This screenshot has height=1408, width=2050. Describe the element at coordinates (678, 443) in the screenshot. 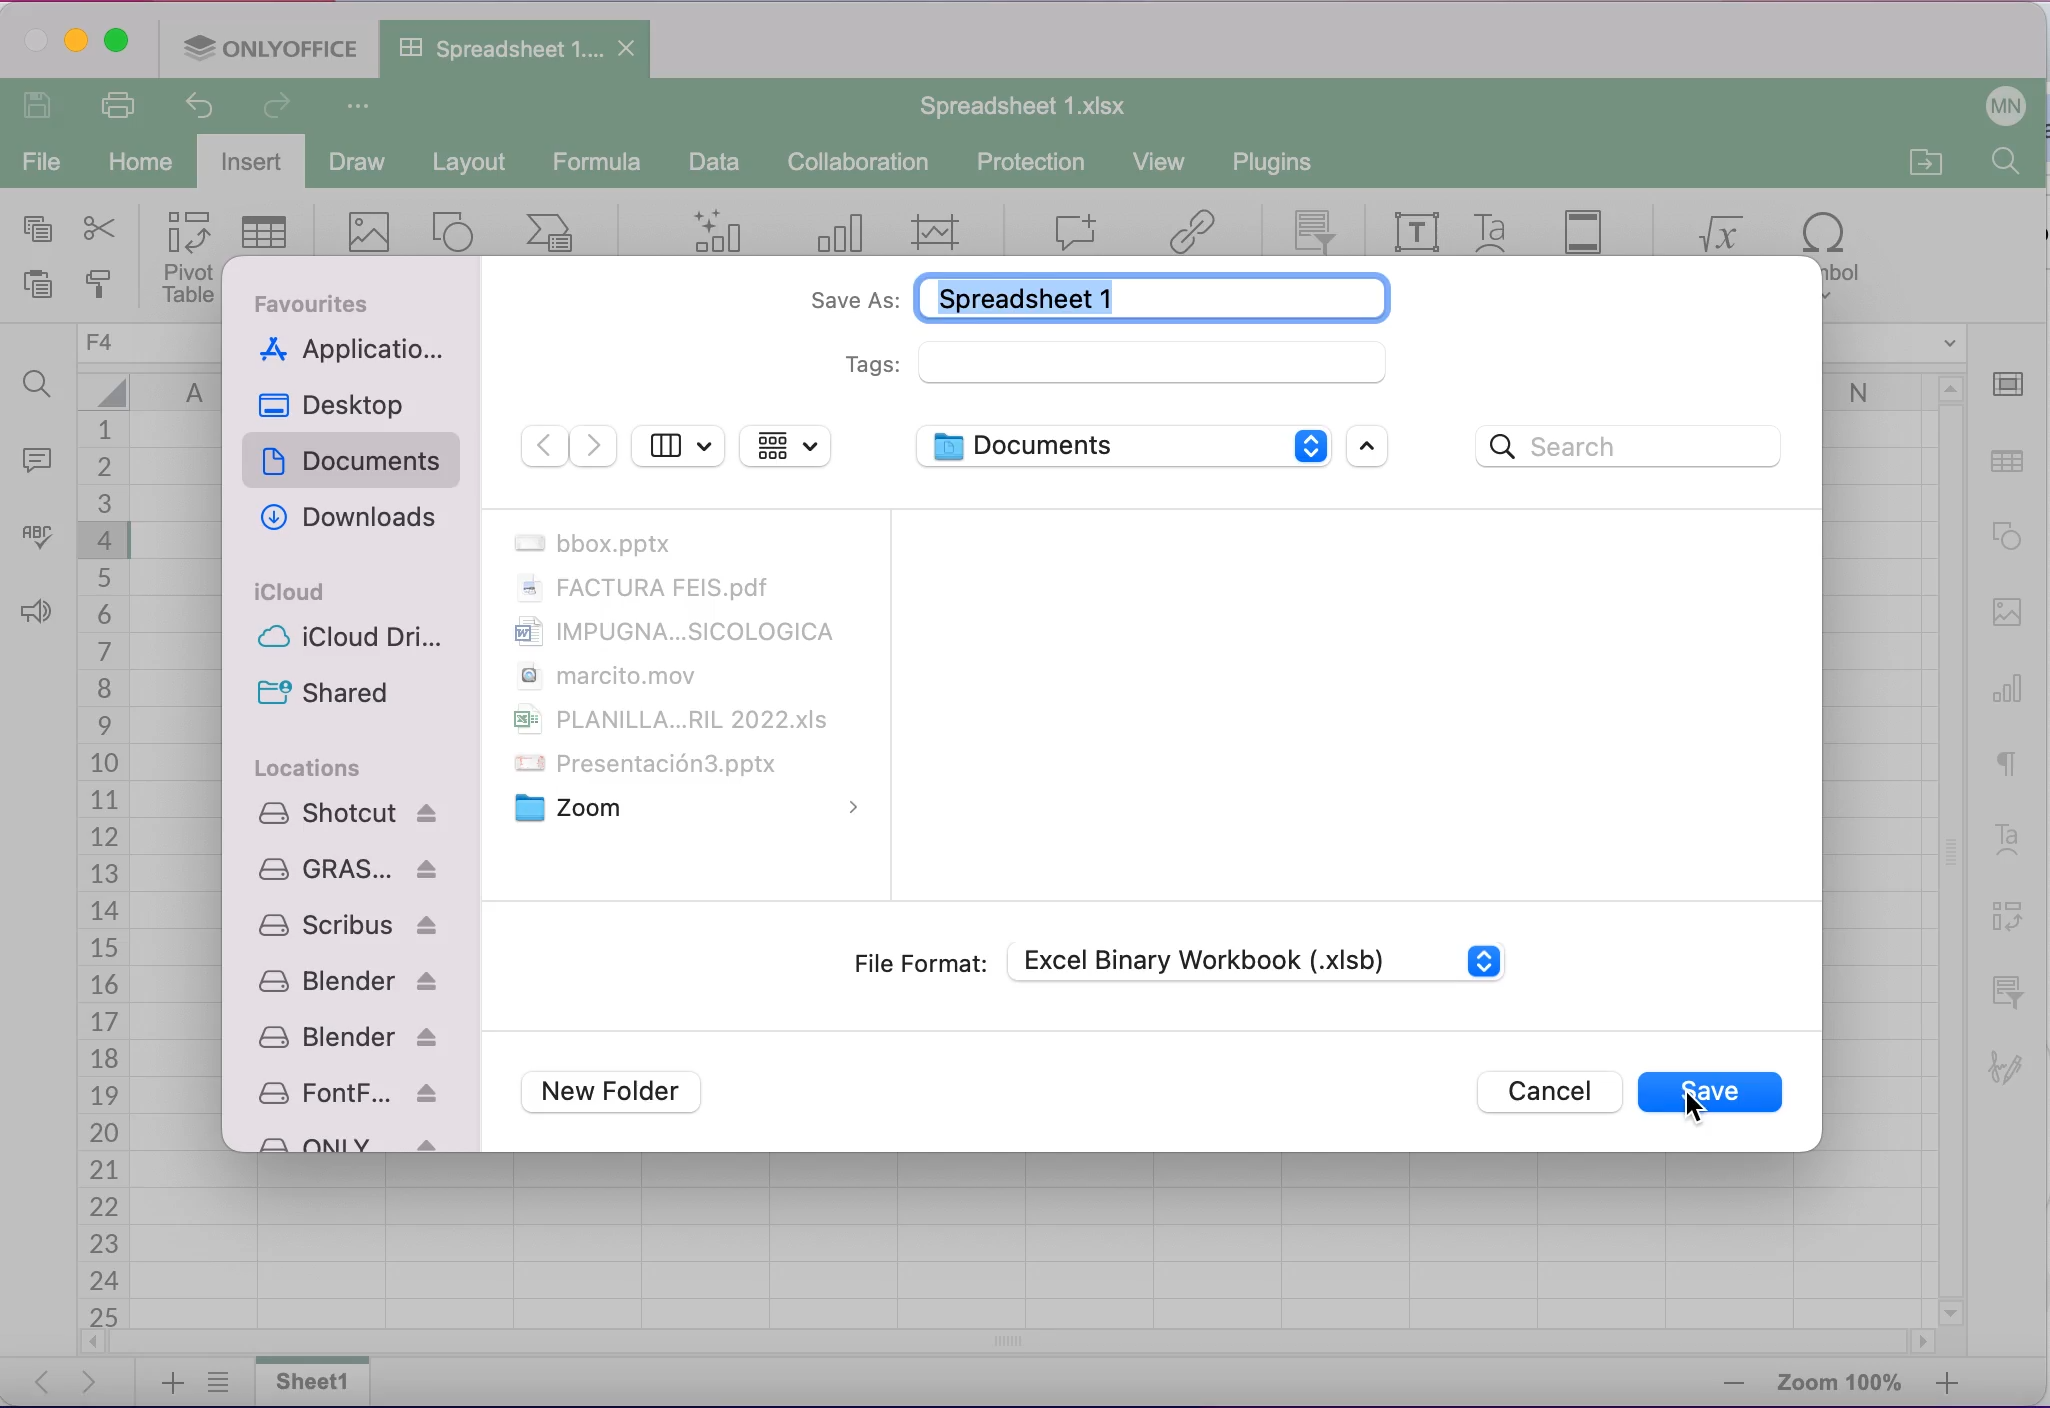

I see `show sidebar` at that location.